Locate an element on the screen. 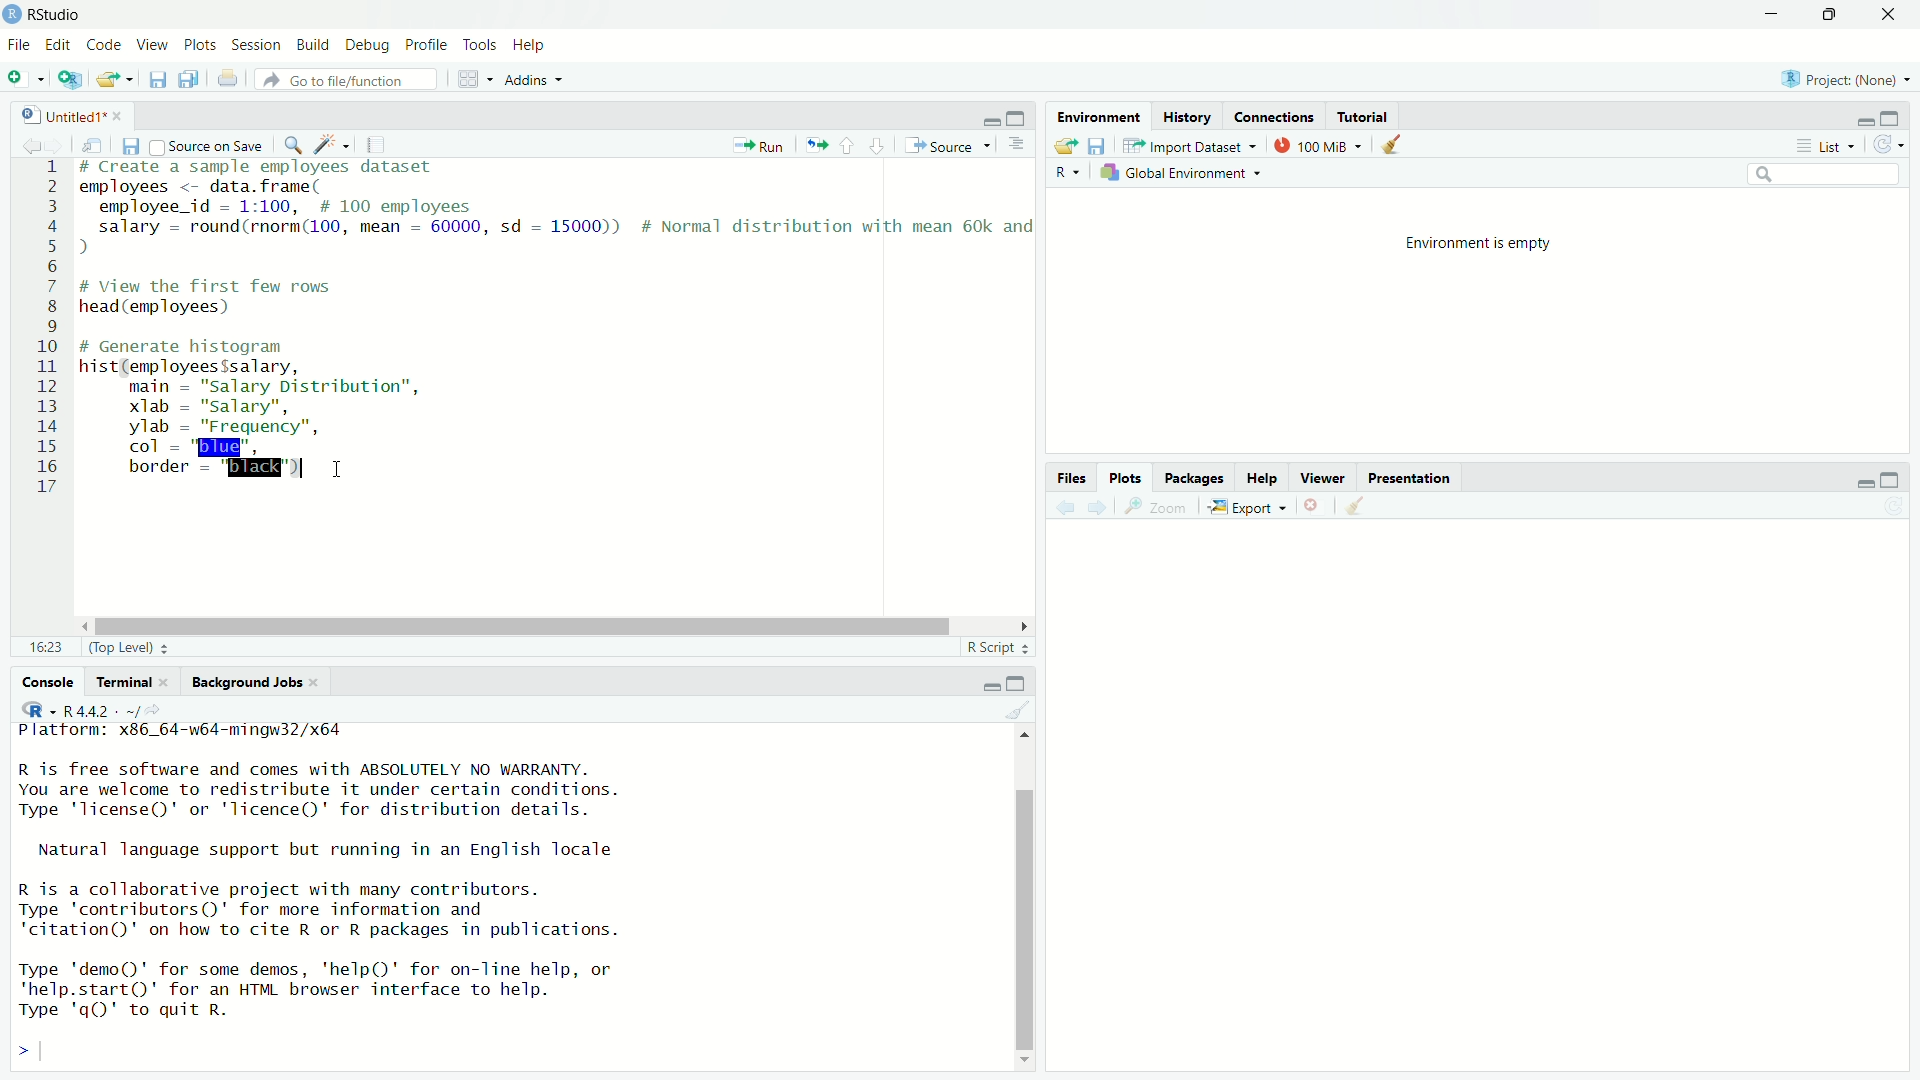  cursor is located at coordinates (338, 471).